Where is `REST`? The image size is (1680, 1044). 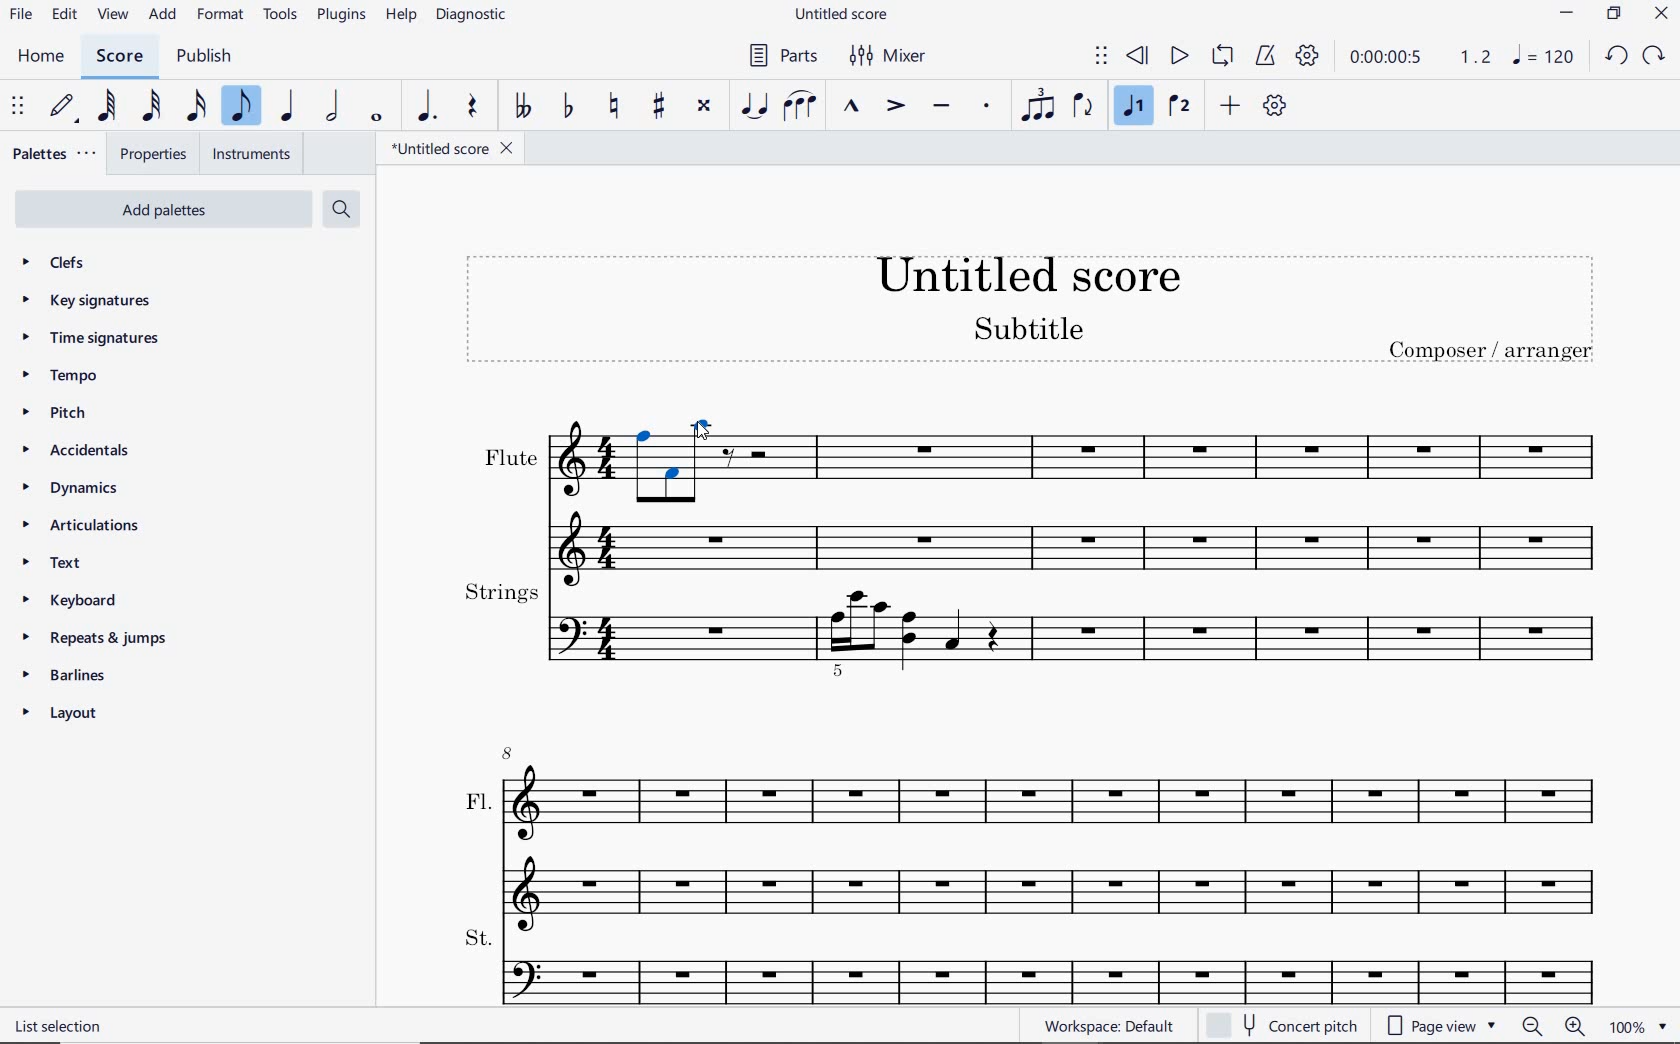
REST is located at coordinates (473, 108).